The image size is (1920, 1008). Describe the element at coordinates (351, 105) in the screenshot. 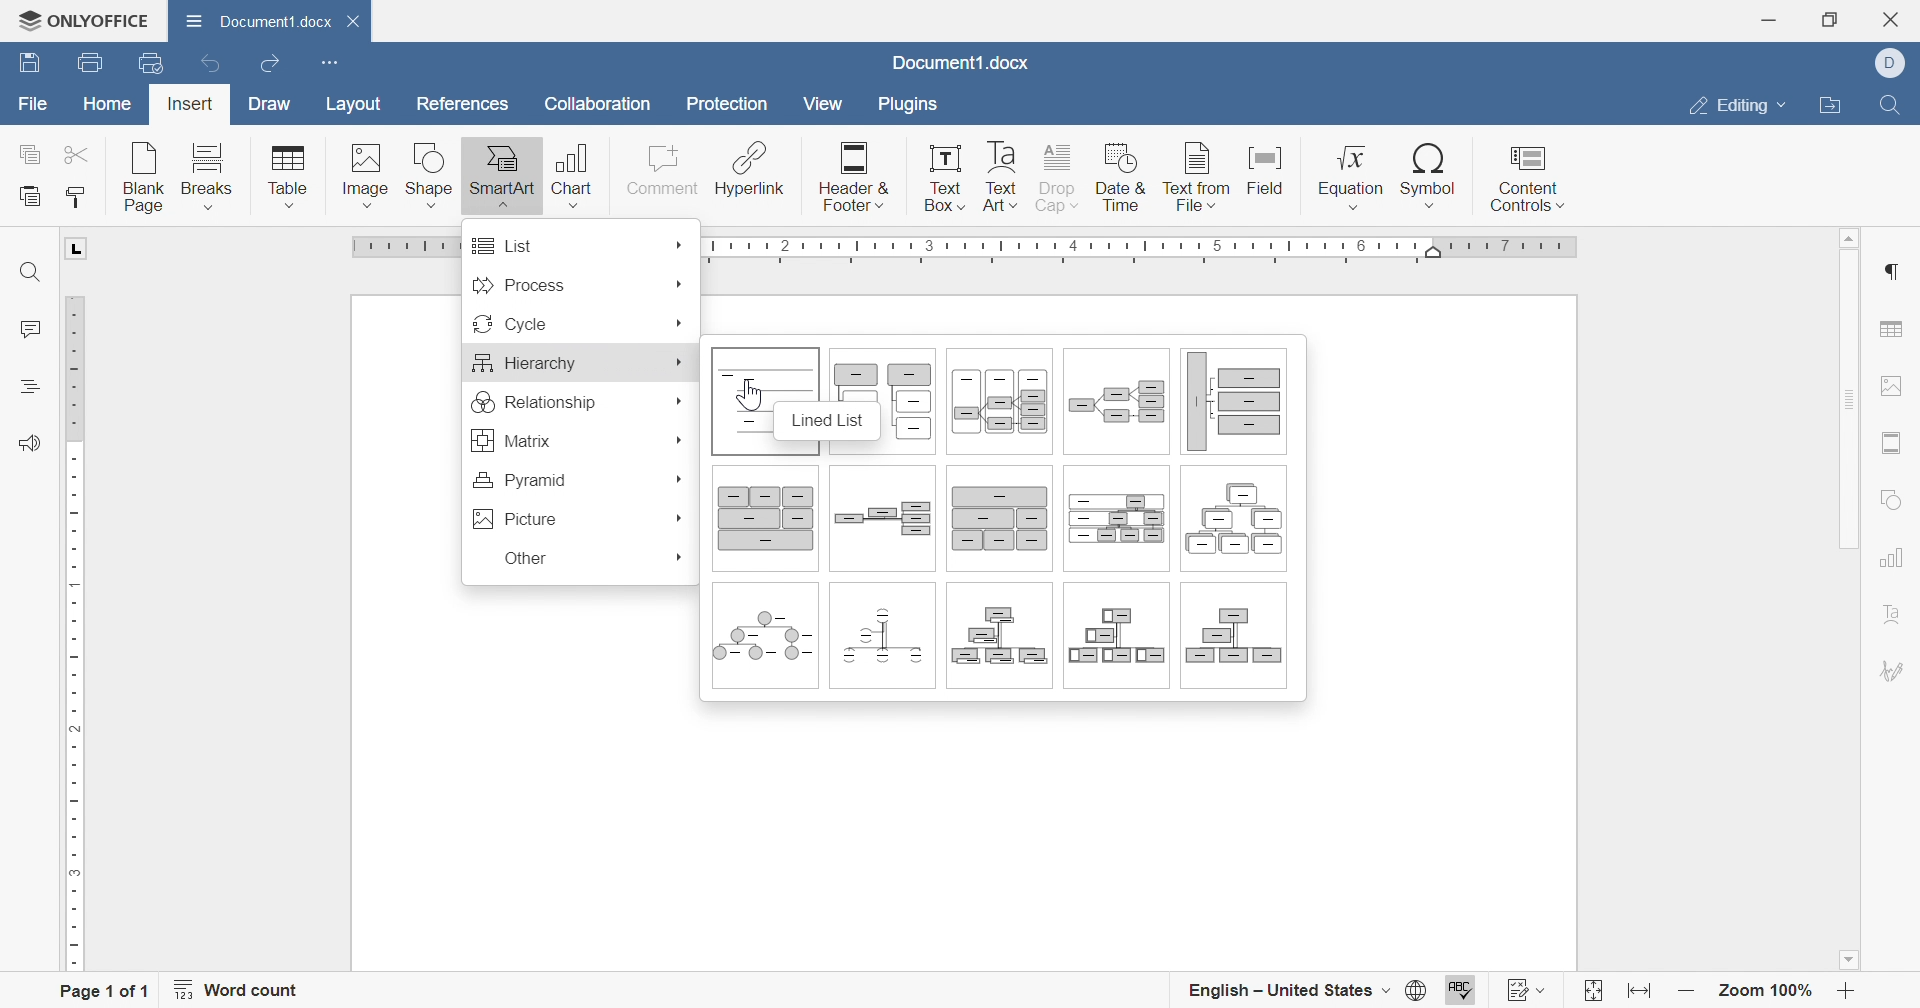

I see `Layout` at that location.